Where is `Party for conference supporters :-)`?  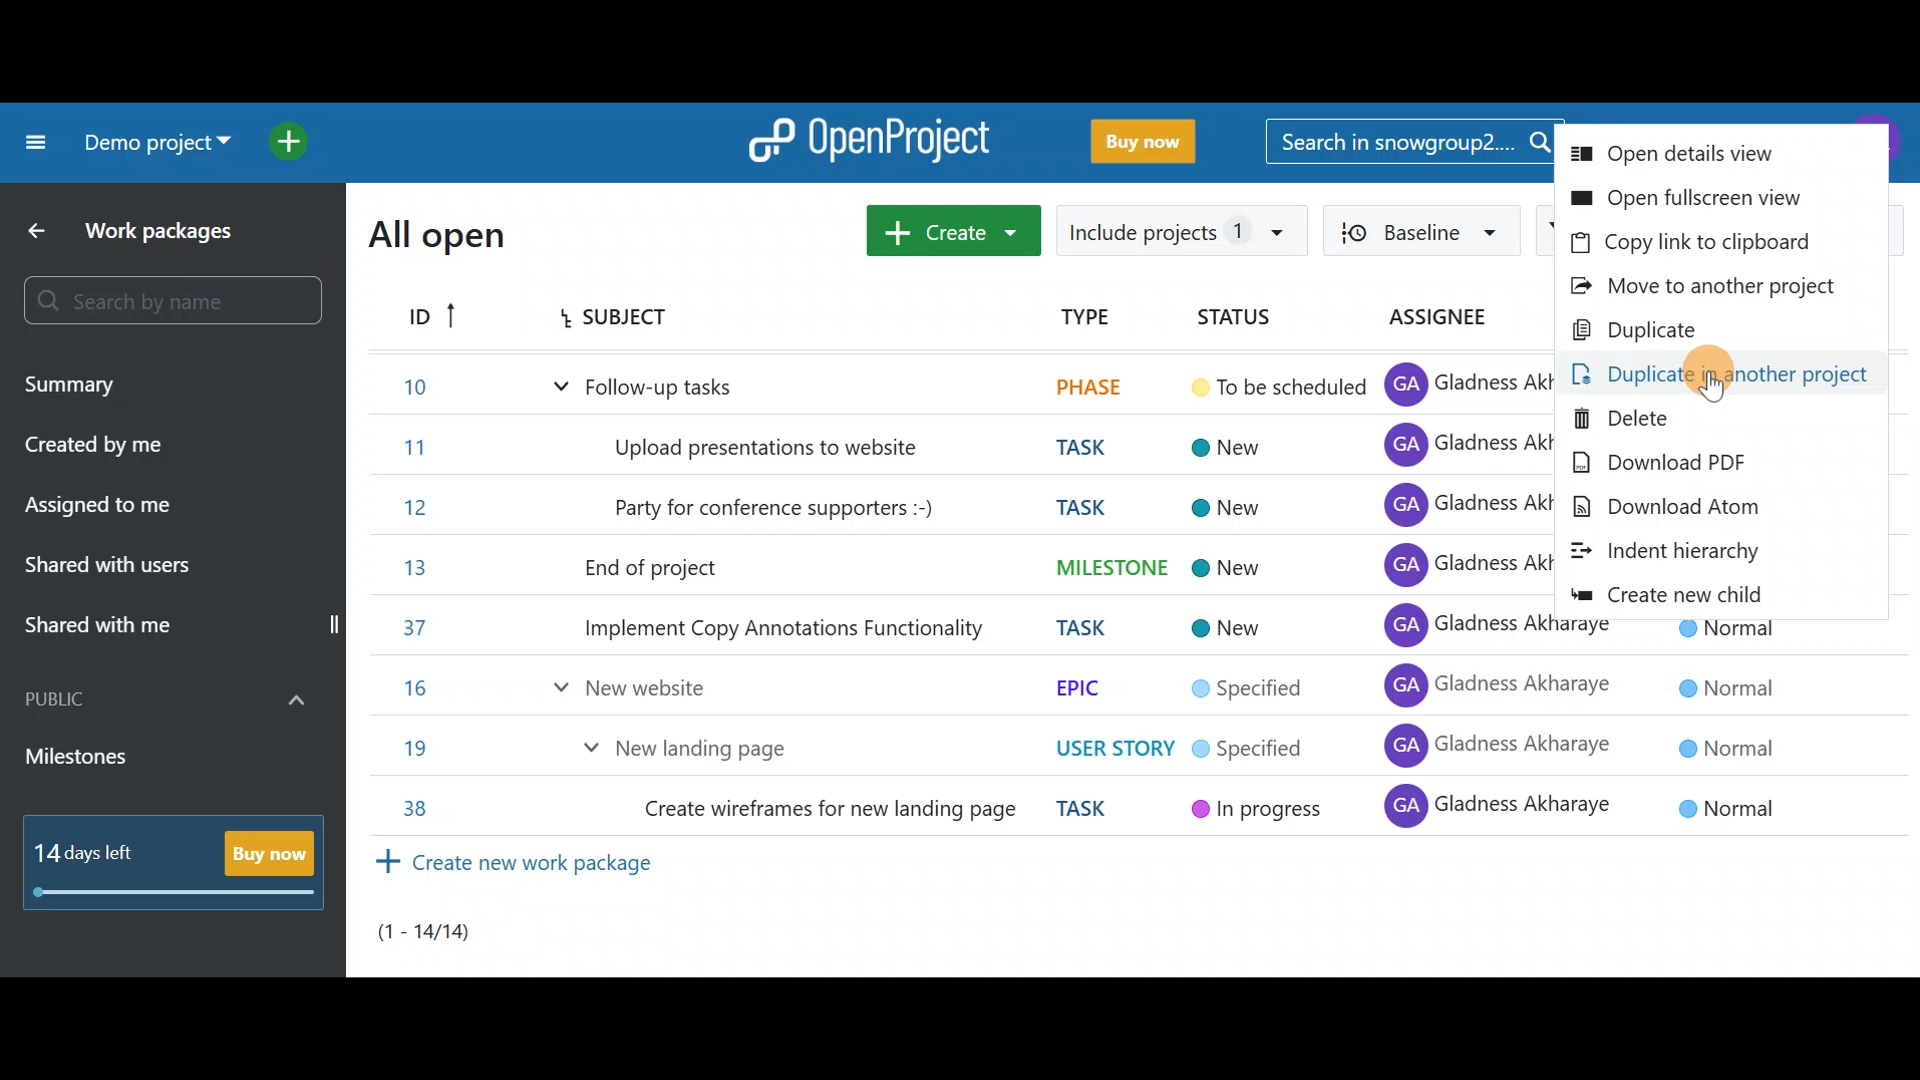
Party for conference supporters :-) is located at coordinates (780, 508).